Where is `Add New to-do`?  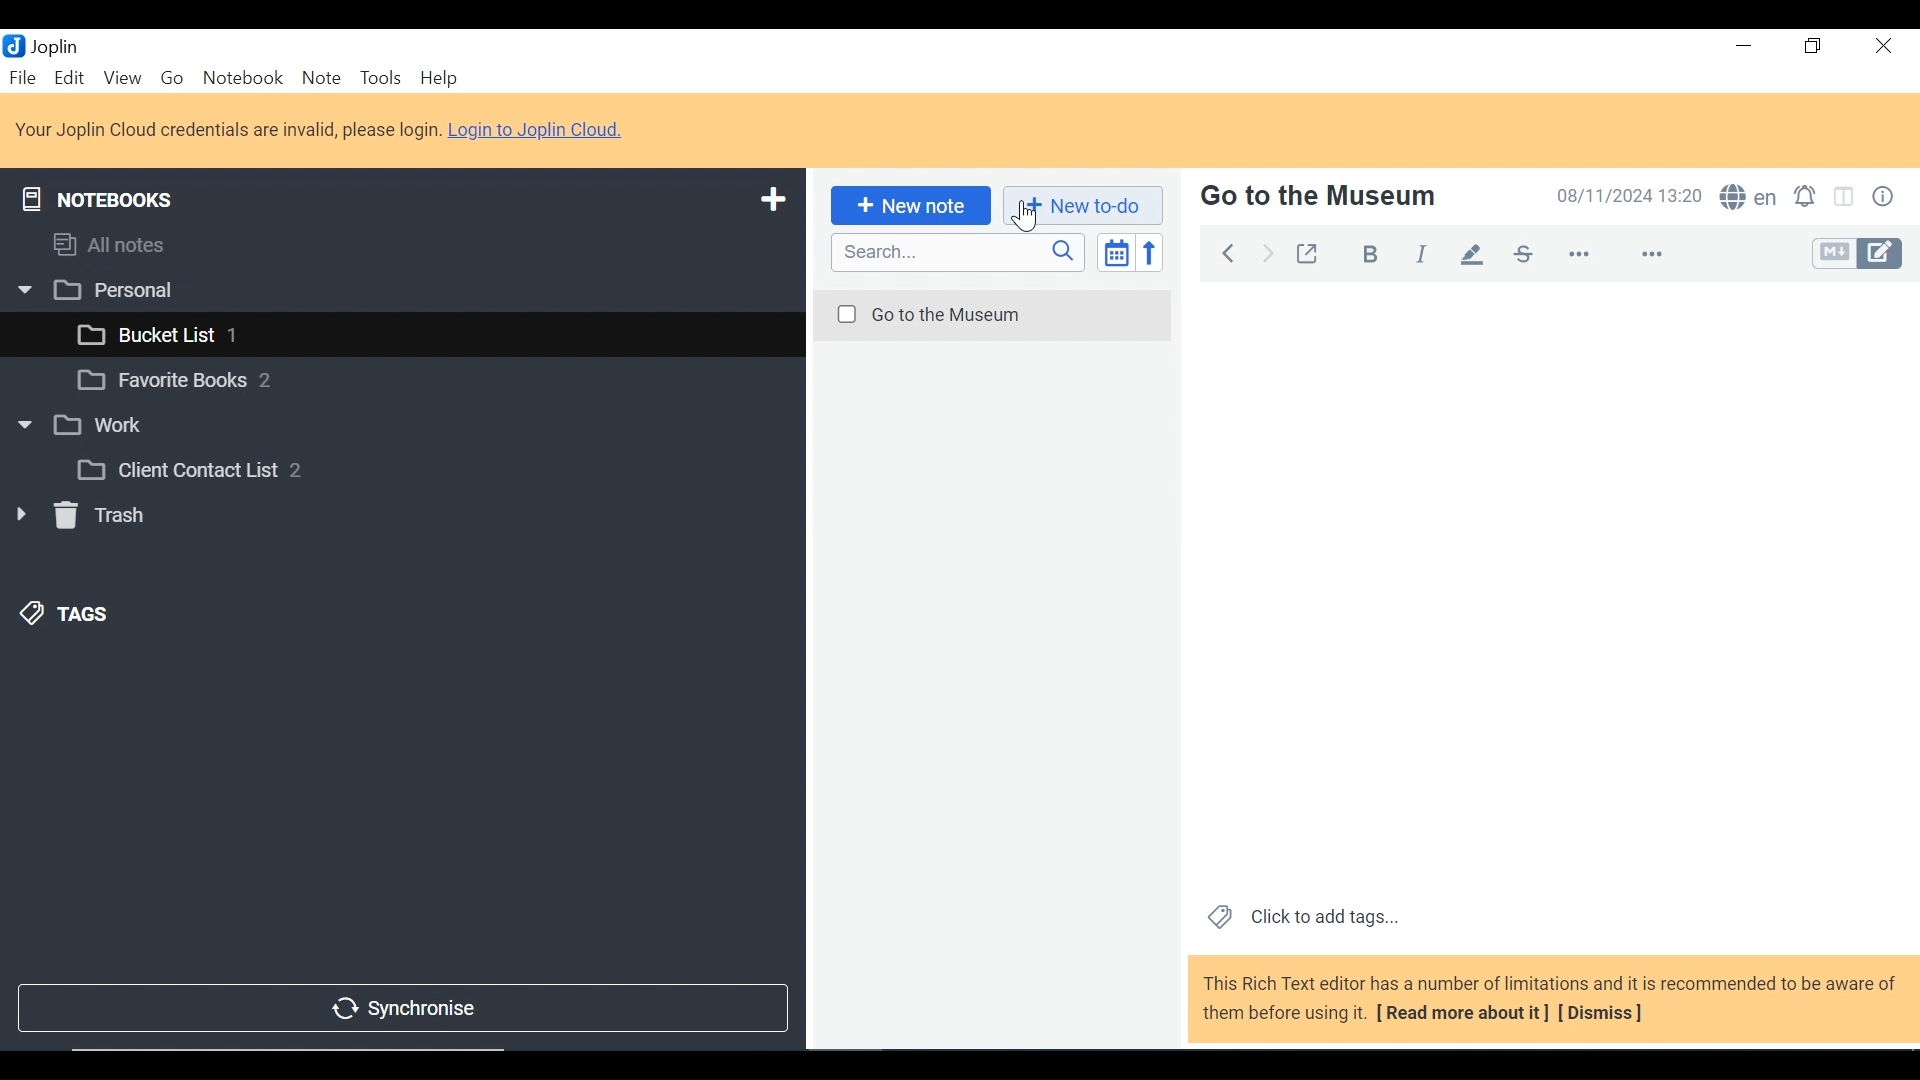
Add New to-do is located at coordinates (1082, 206).